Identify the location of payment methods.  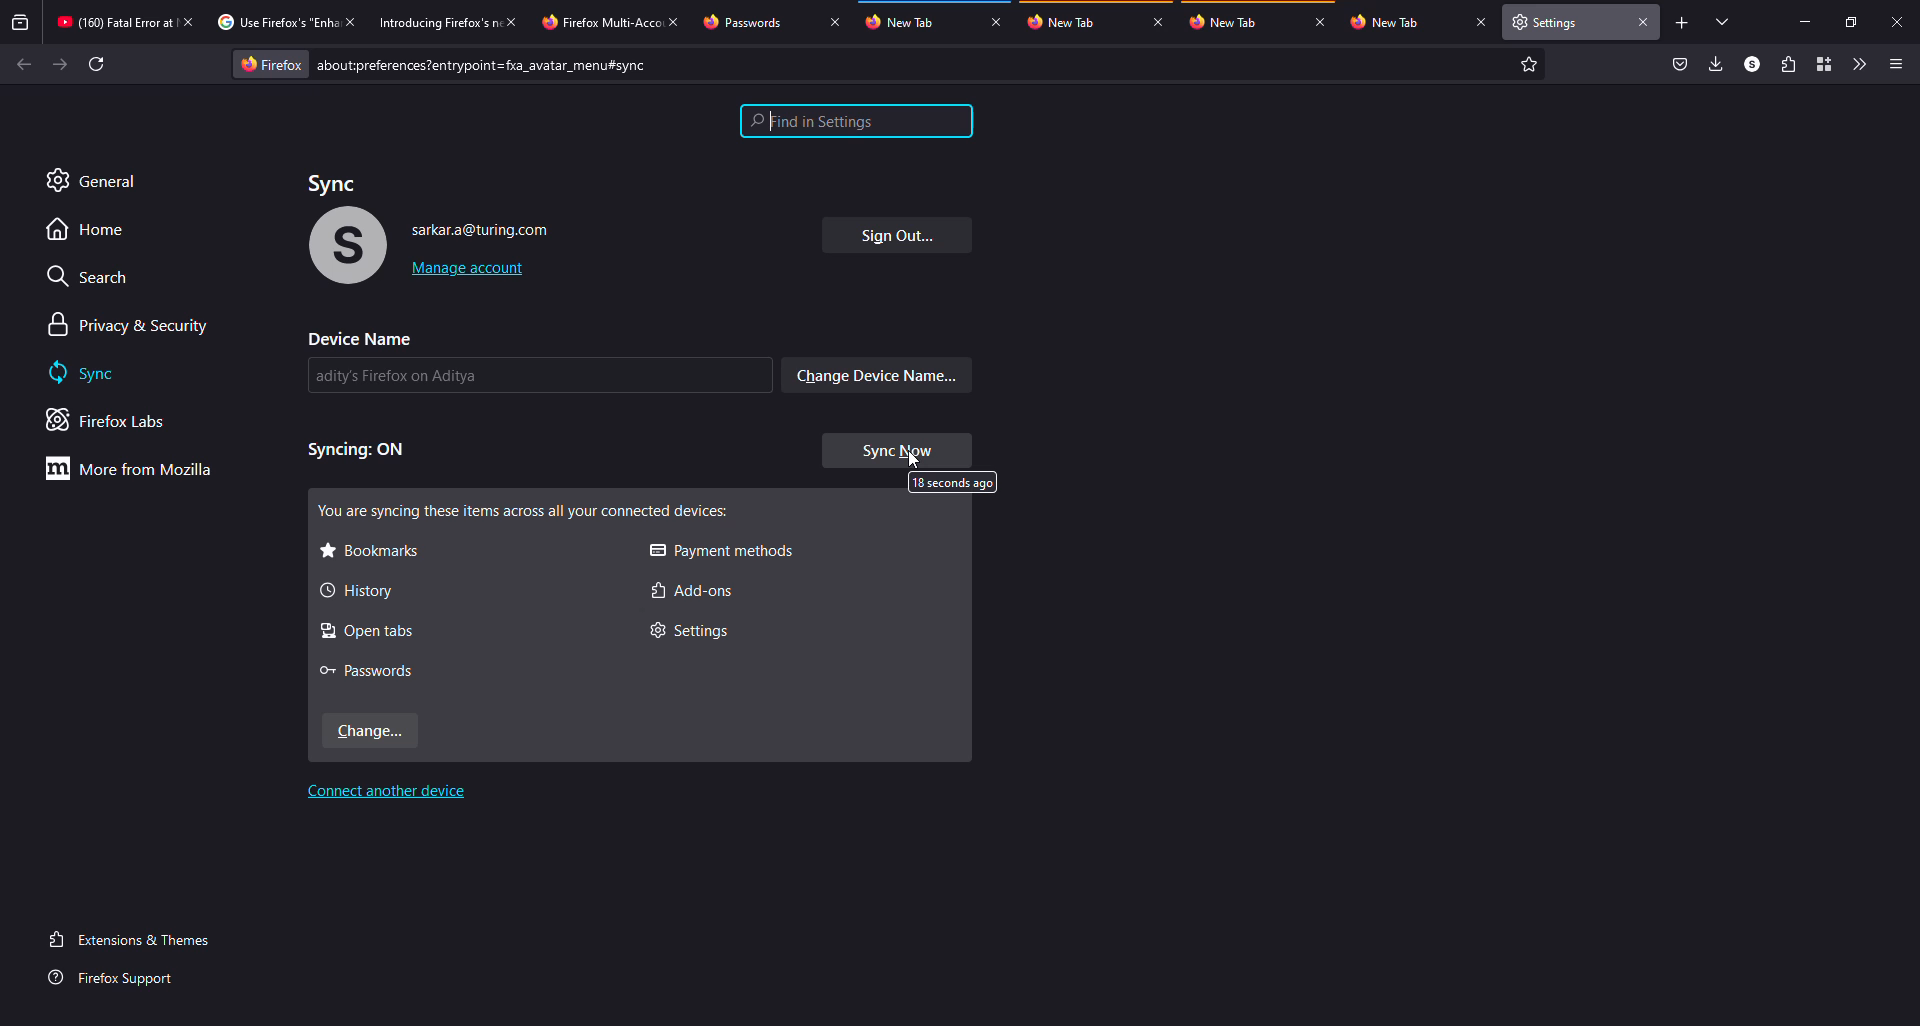
(722, 552).